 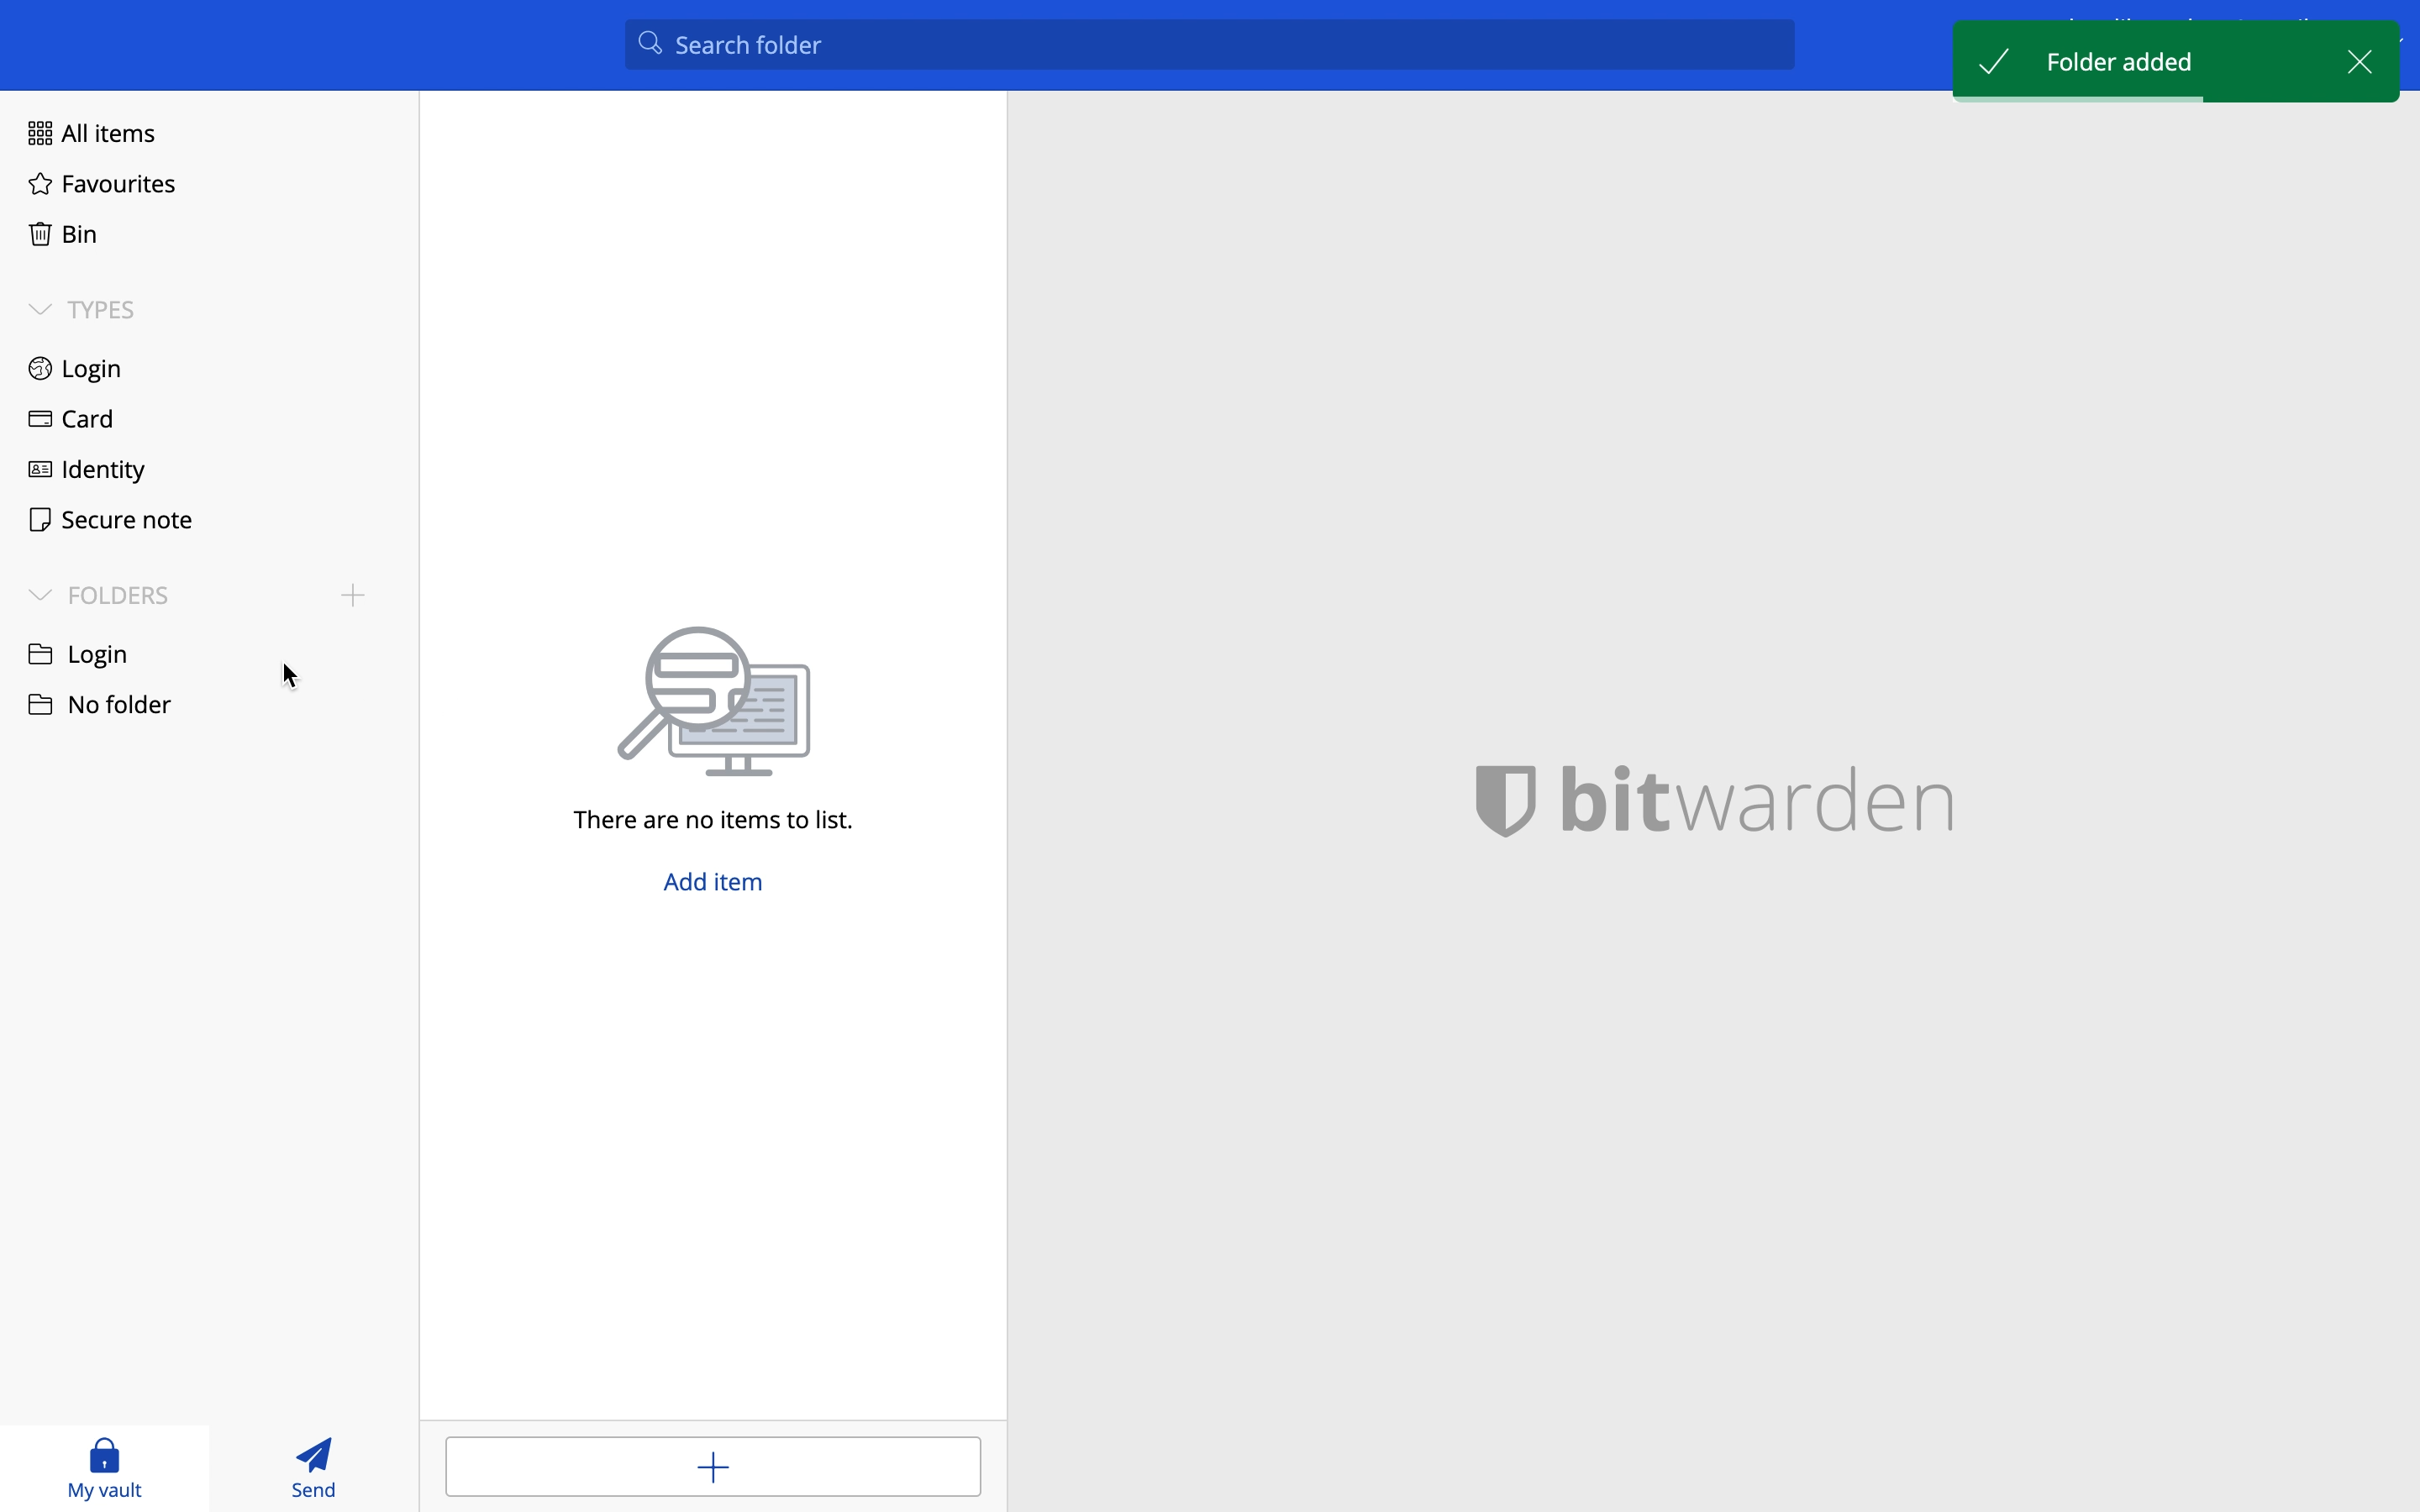 What do you see at coordinates (87, 467) in the screenshot?
I see `identity` at bounding box center [87, 467].